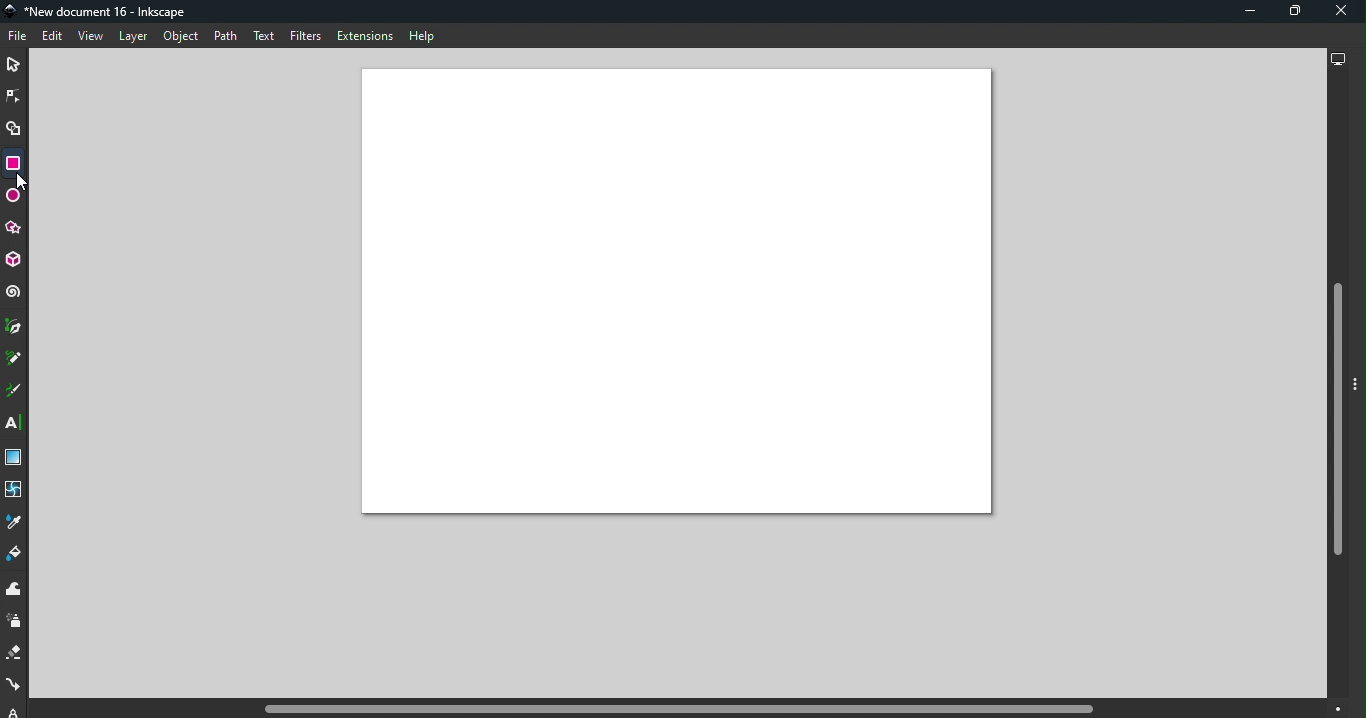 The image size is (1366, 718). What do you see at coordinates (15, 391) in the screenshot?
I see `Calligraphy tool` at bounding box center [15, 391].